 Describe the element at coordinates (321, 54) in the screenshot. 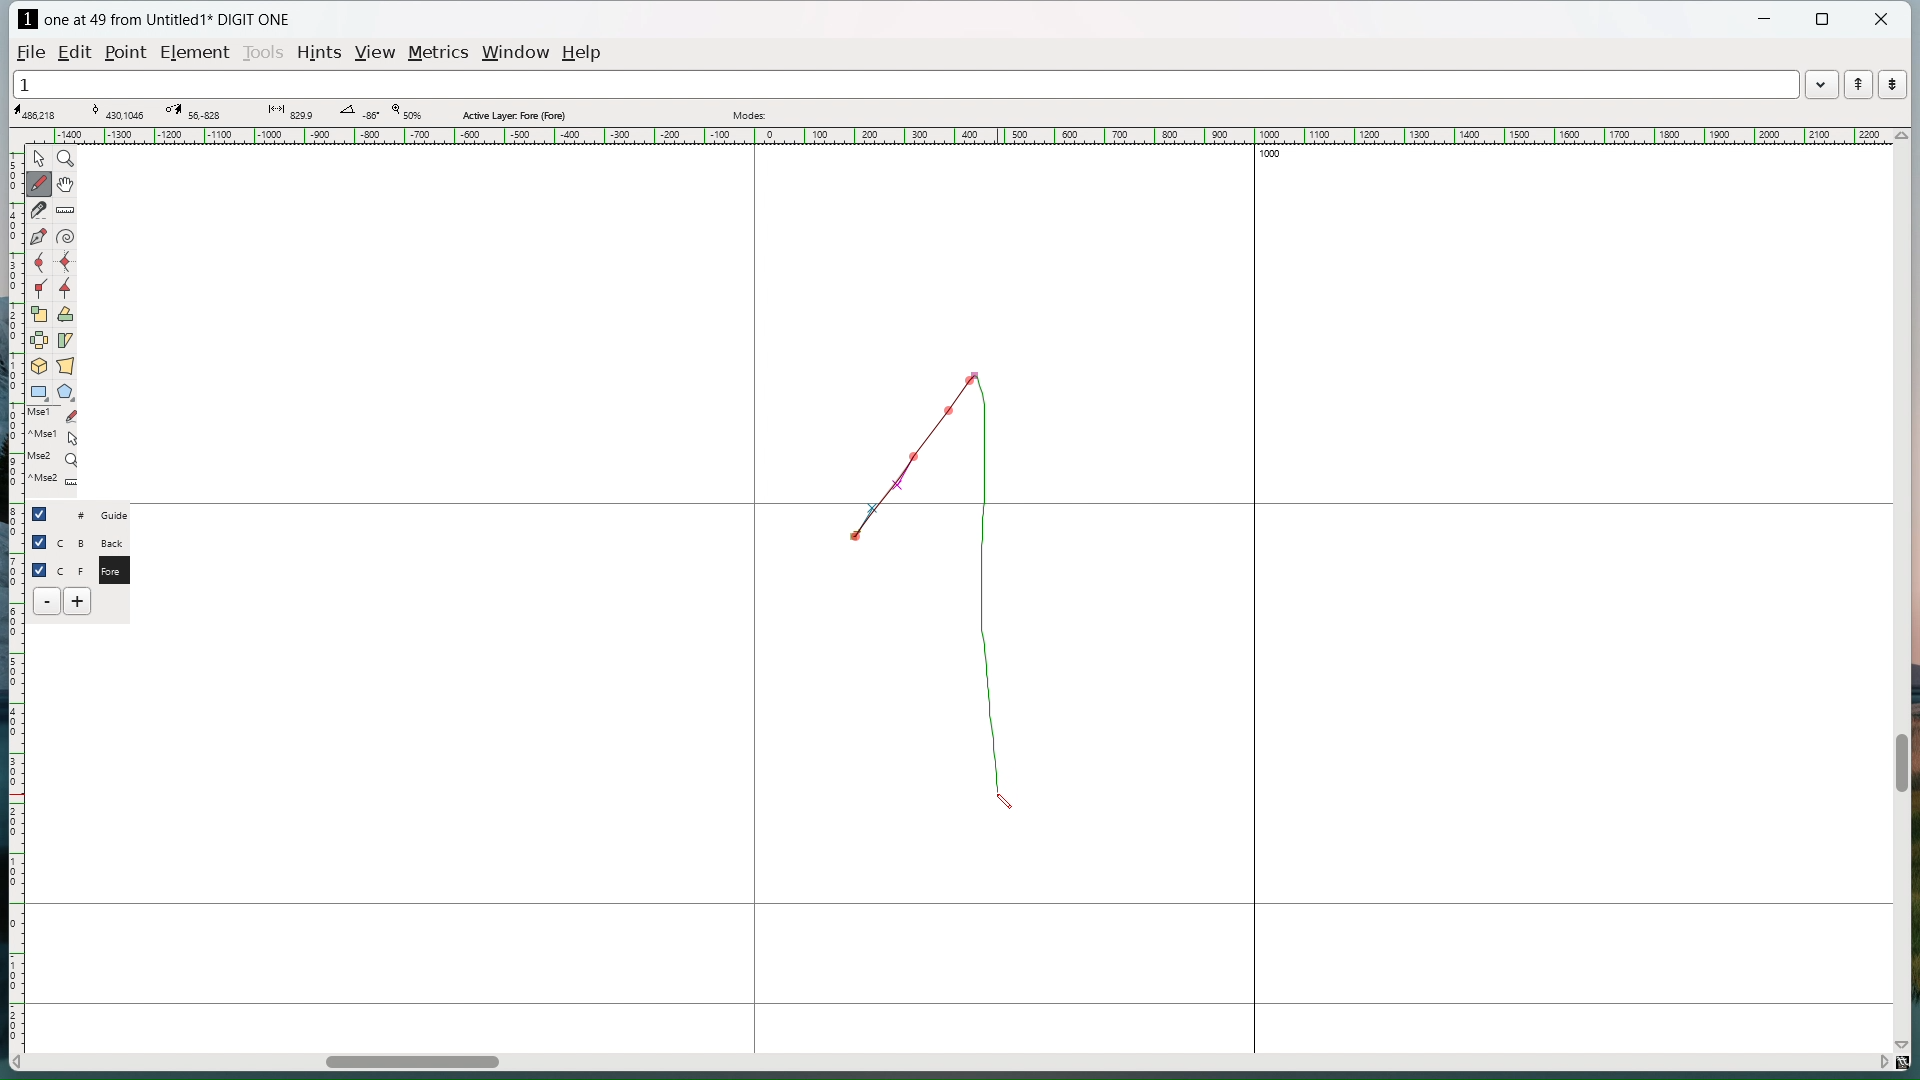

I see `hints` at that location.